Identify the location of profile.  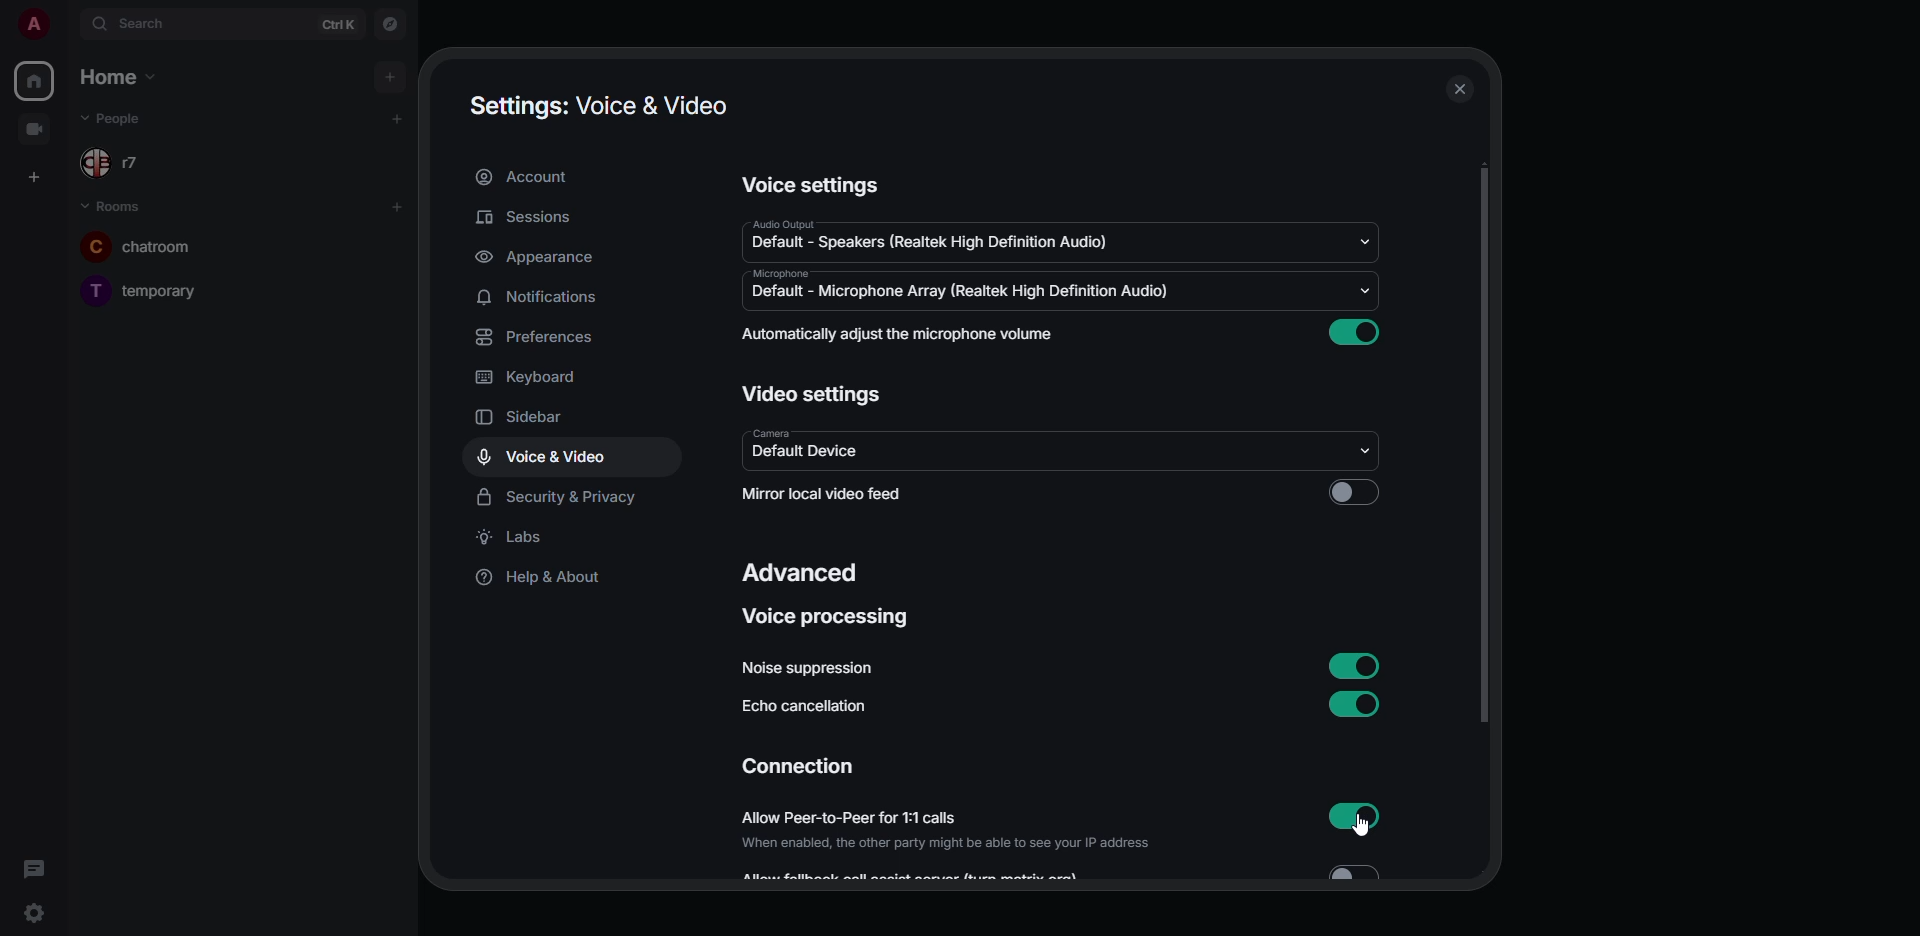
(34, 23).